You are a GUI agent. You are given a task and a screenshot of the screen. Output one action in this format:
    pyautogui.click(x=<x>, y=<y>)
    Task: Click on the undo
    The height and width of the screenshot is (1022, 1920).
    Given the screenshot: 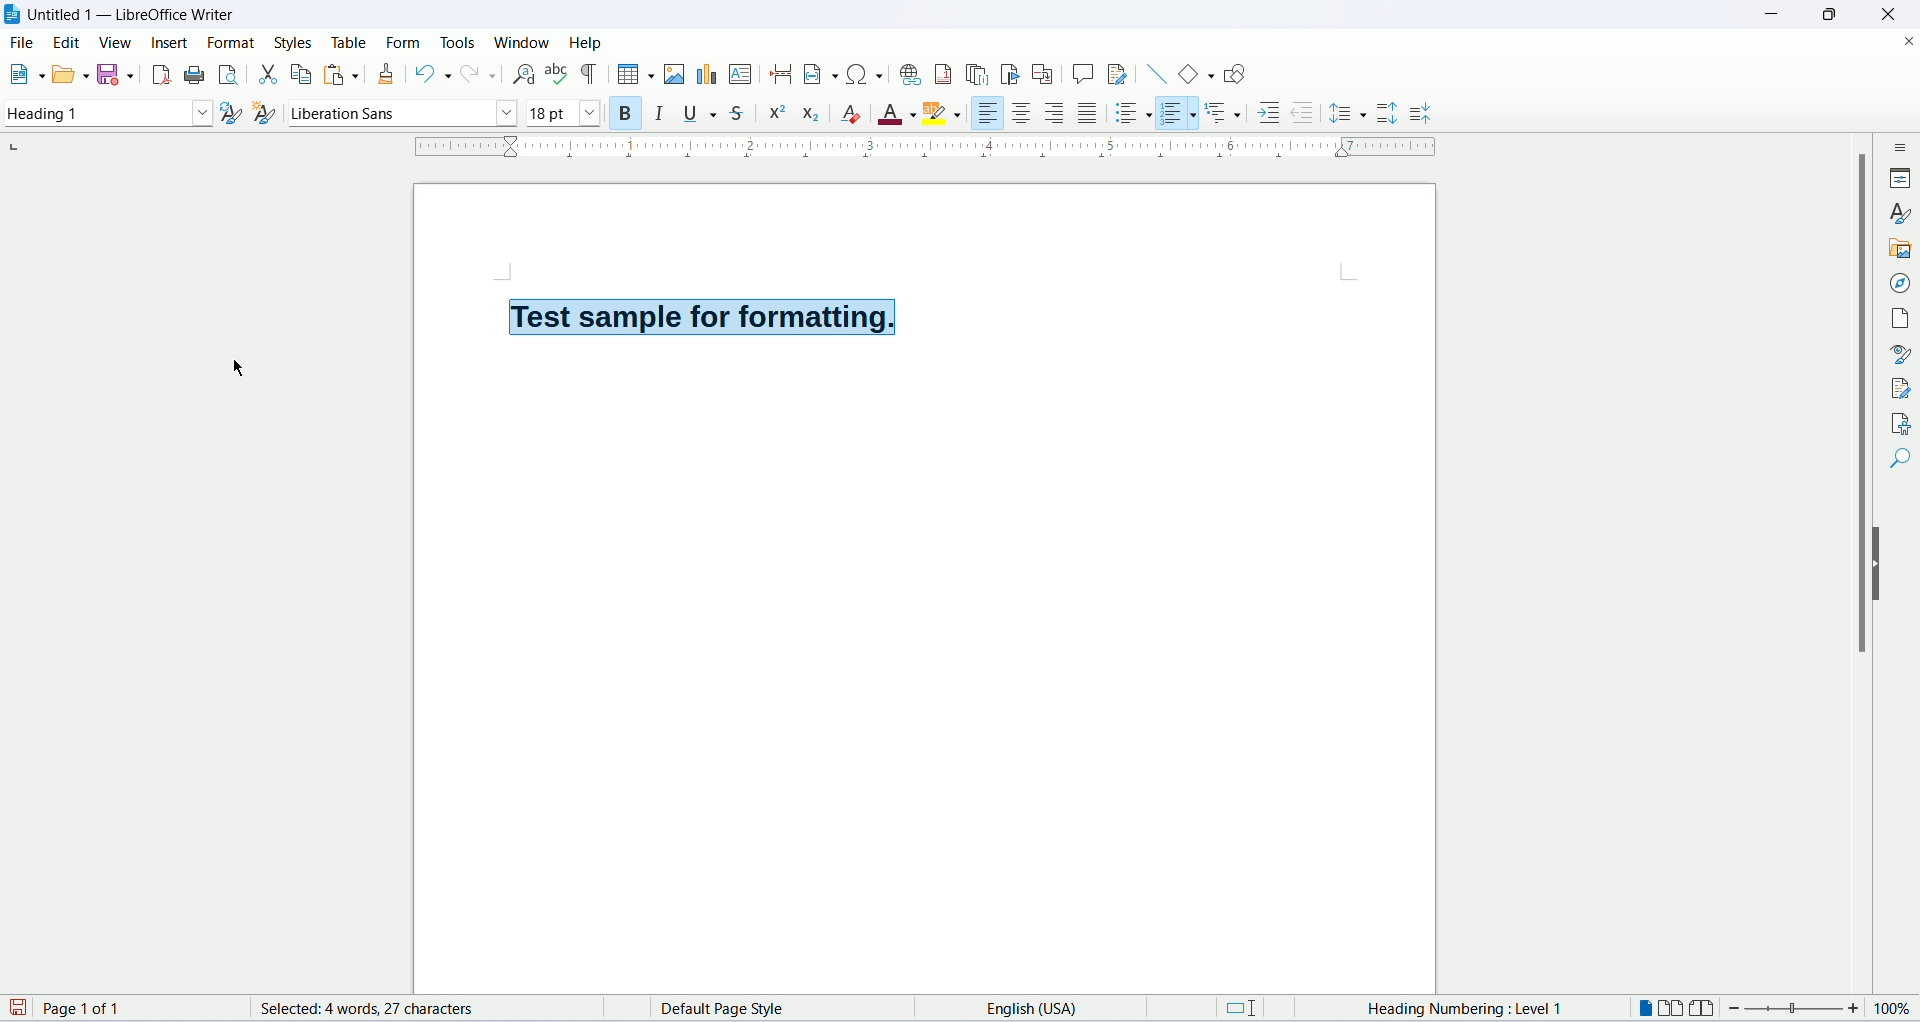 What is the action you would take?
    pyautogui.click(x=430, y=74)
    